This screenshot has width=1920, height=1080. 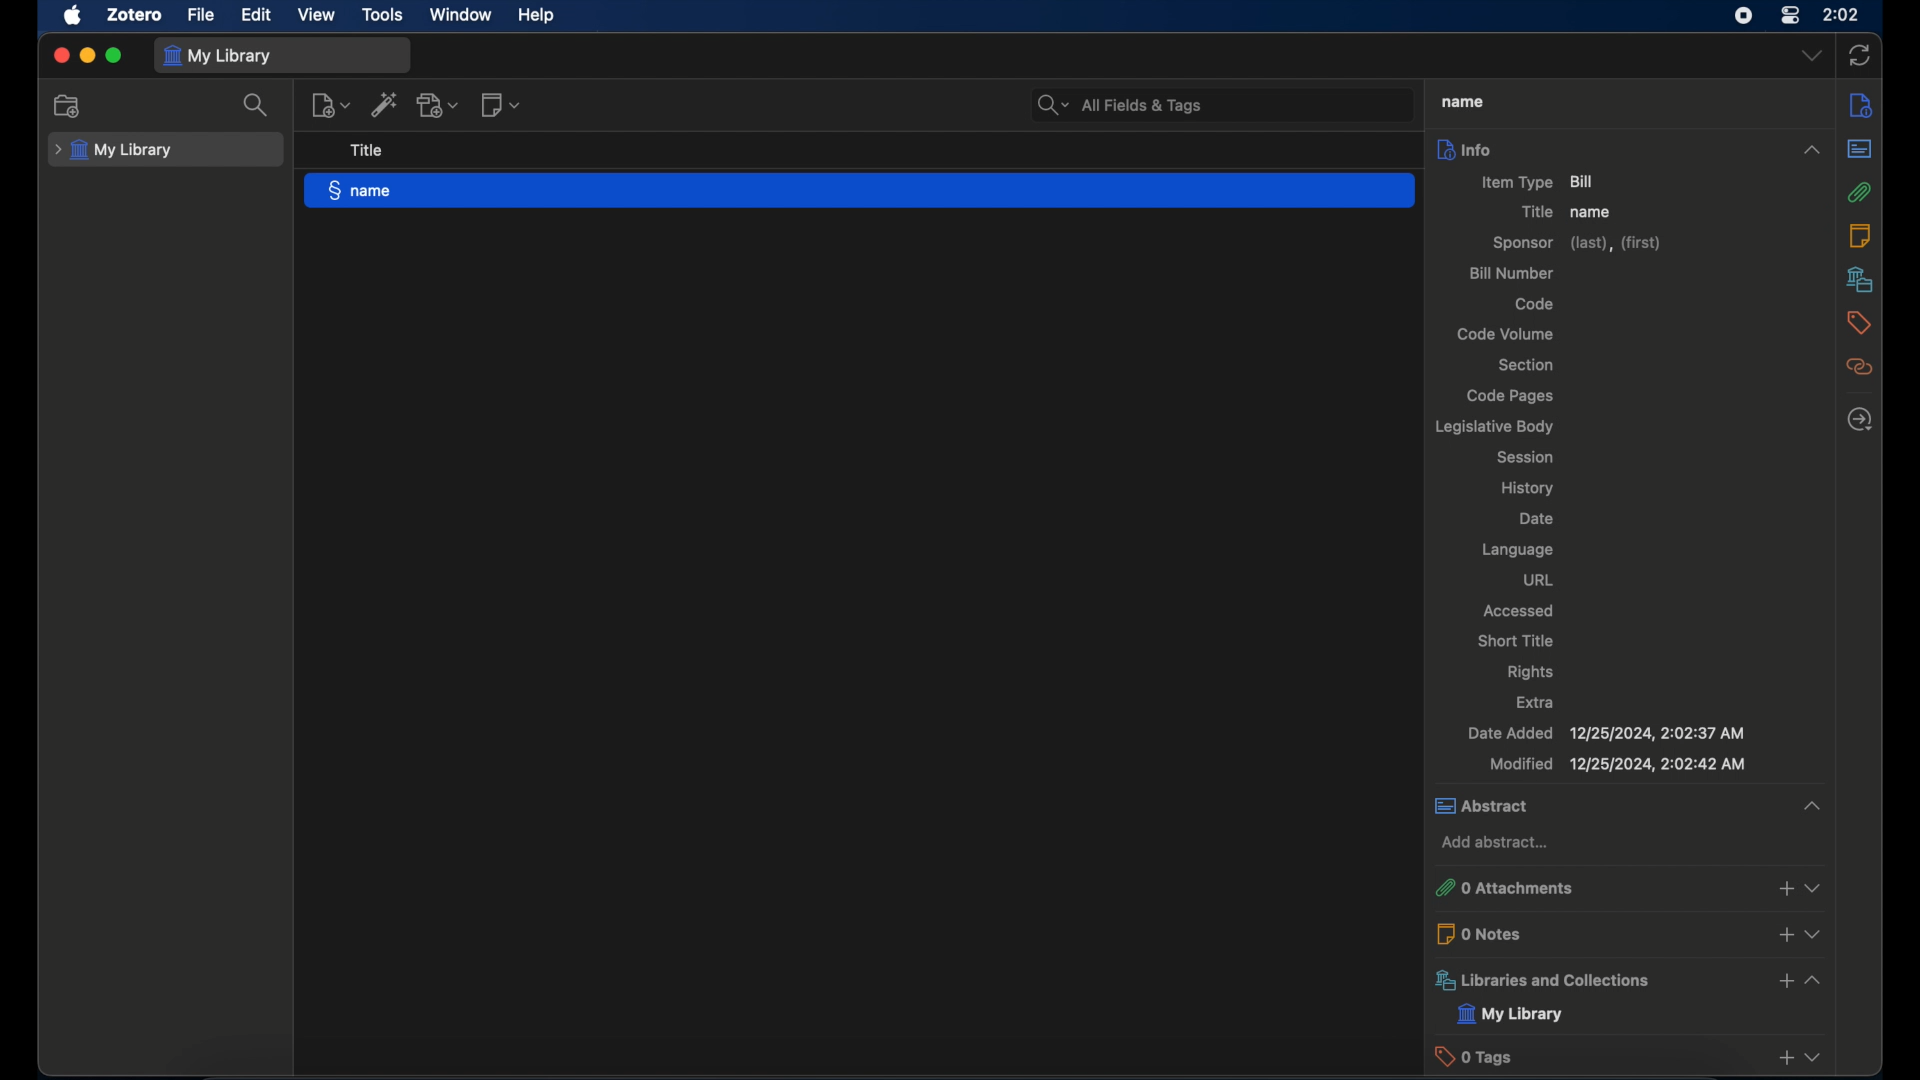 What do you see at coordinates (1627, 980) in the screenshot?
I see `libraries` at bounding box center [1627, 980].